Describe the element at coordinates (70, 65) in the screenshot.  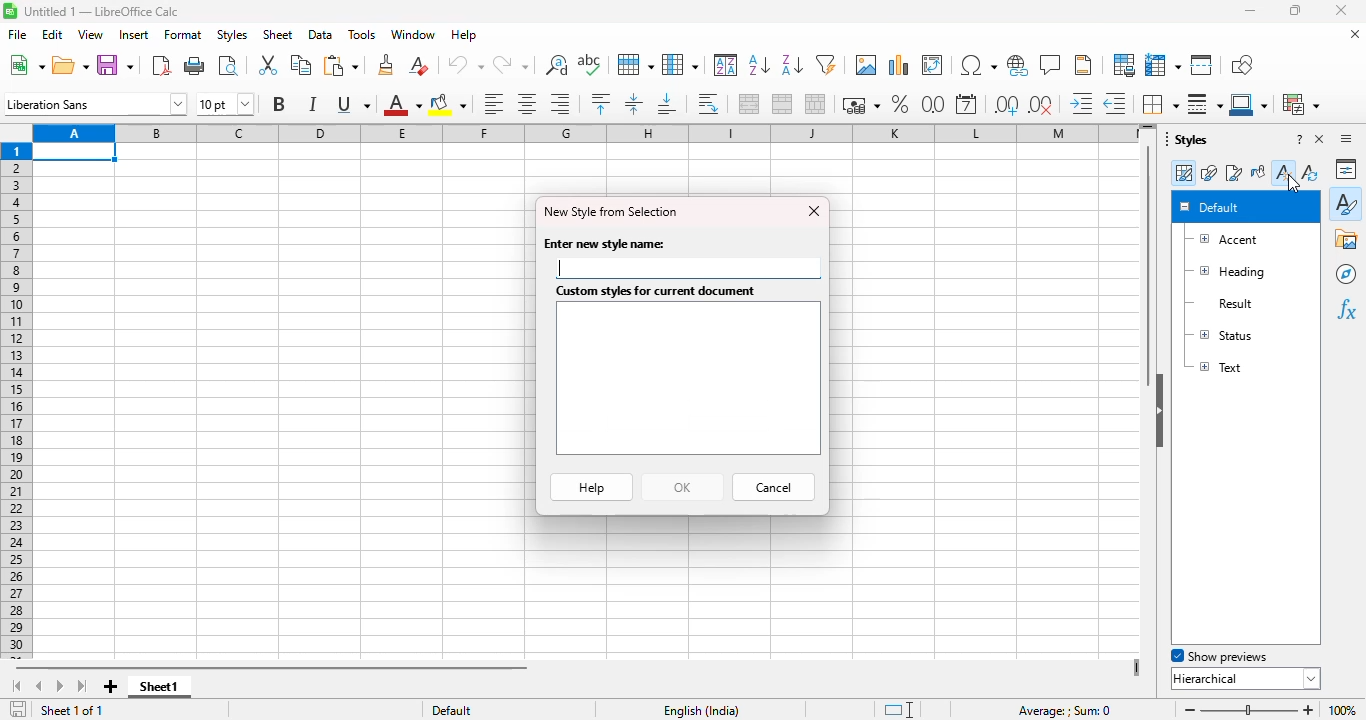
I see `open` at that location.